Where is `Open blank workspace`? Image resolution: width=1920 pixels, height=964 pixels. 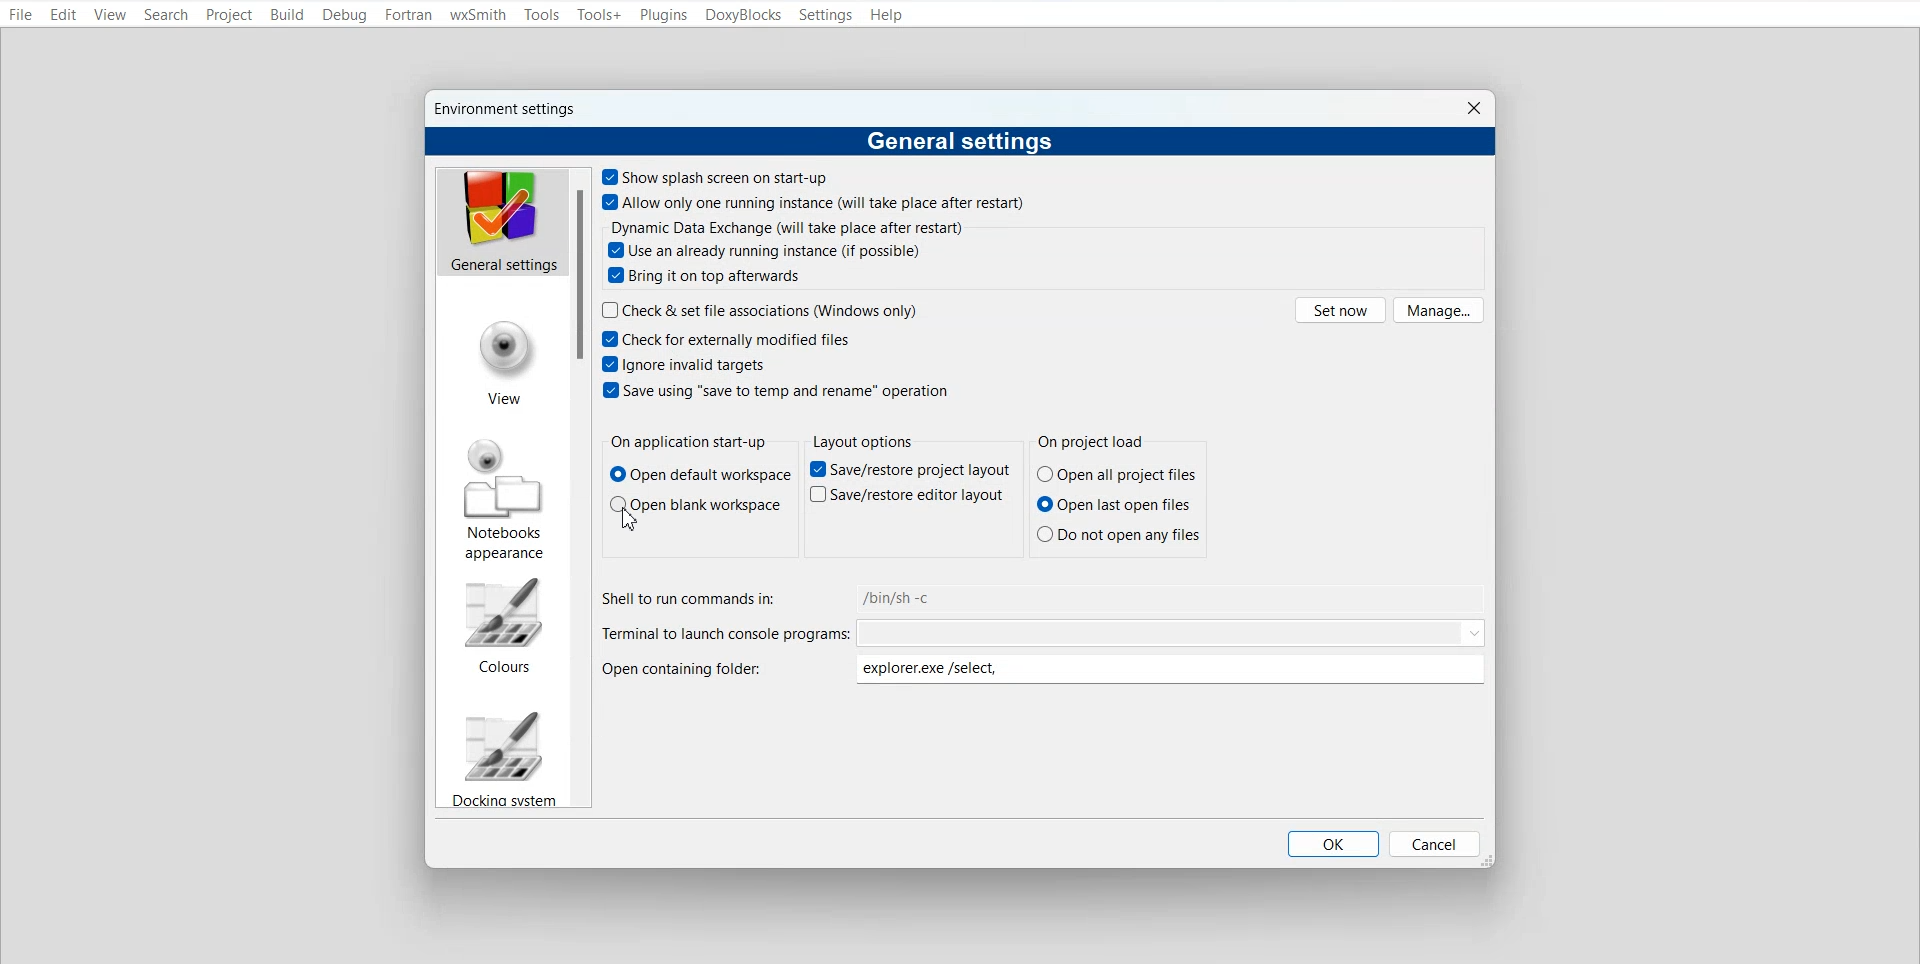 Open blank workspace is located at coordinates (694, 503).